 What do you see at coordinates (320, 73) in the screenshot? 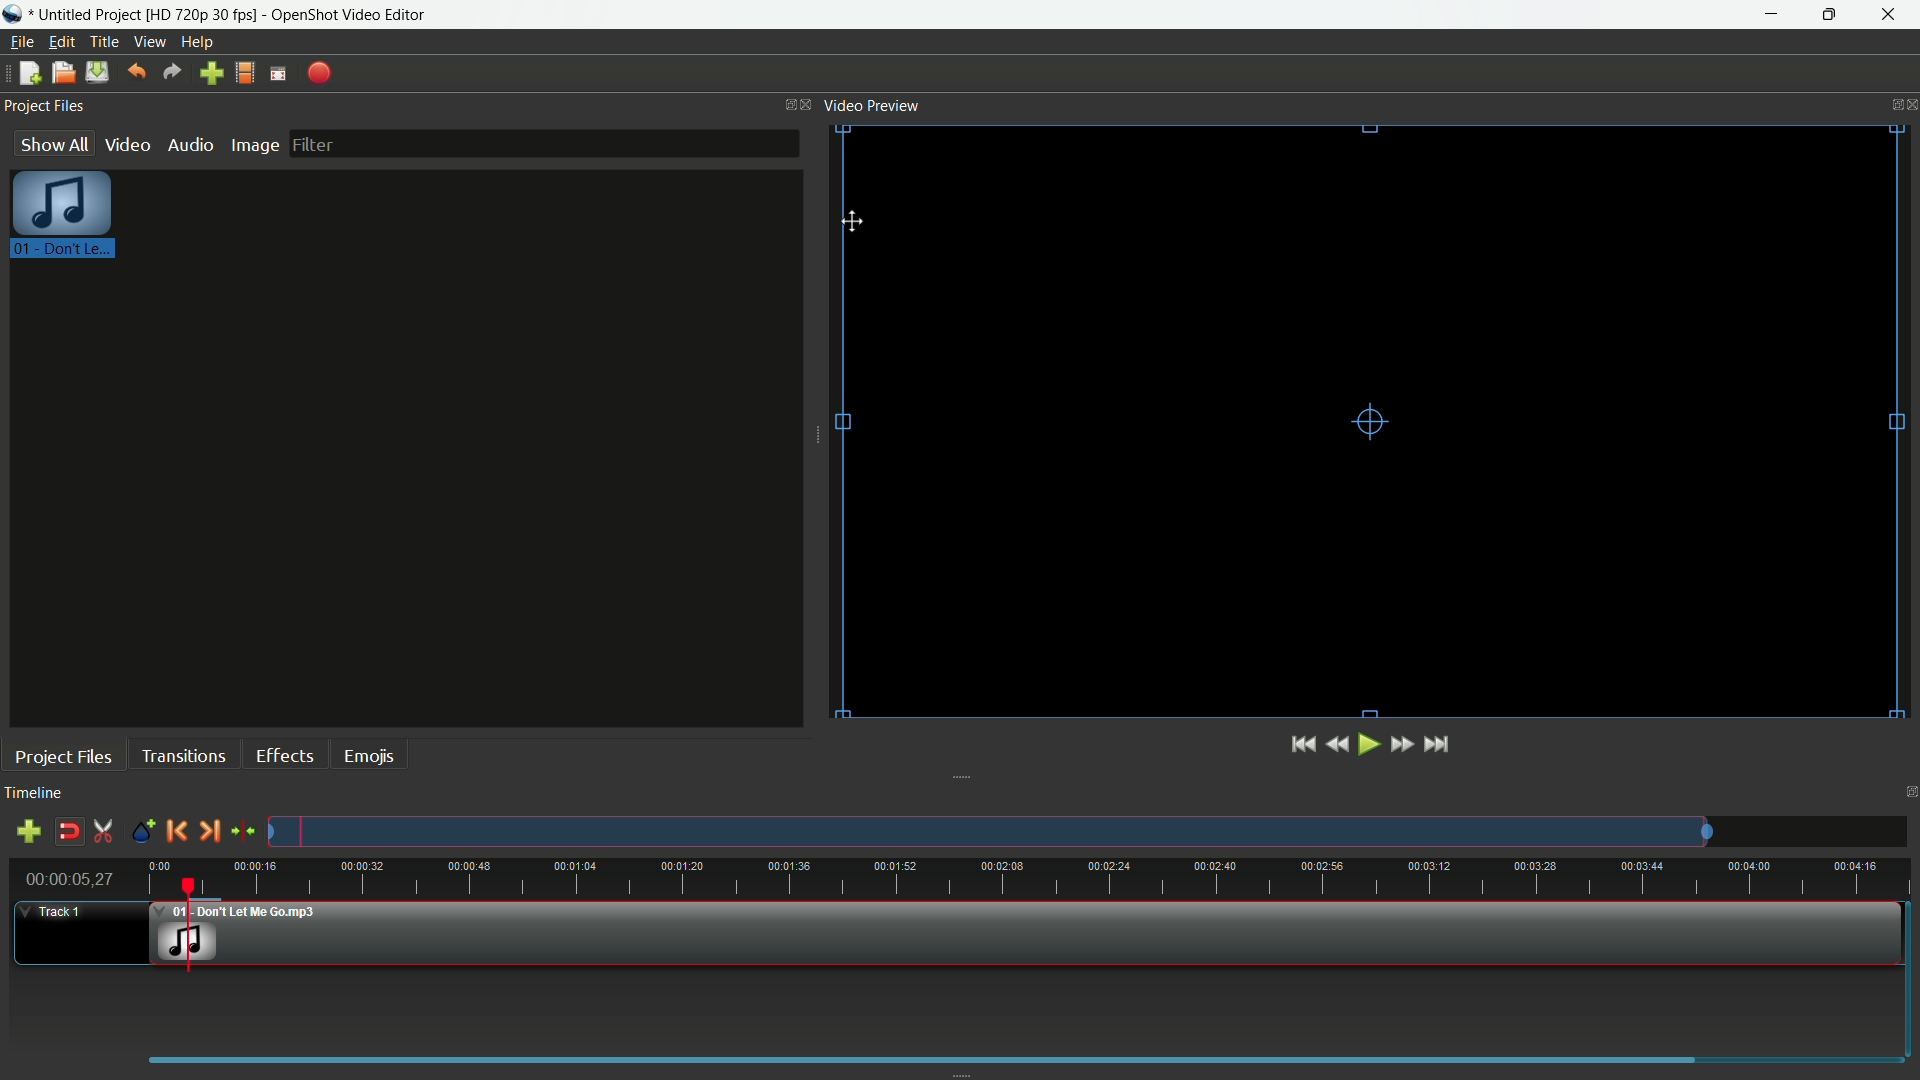
I see `export` at bounding box center [320, 73].